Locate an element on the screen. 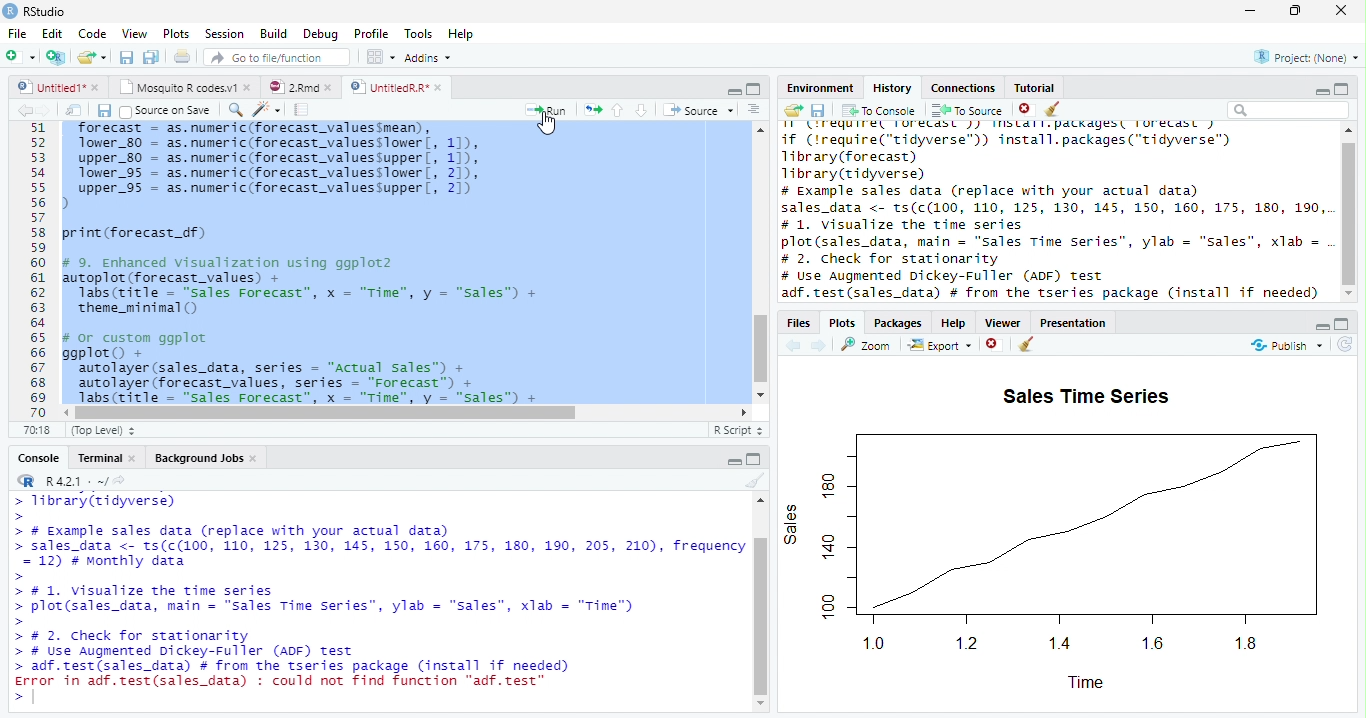 This screenshot has height=718, width=1366. Delete is located at coordinates (992, 343).